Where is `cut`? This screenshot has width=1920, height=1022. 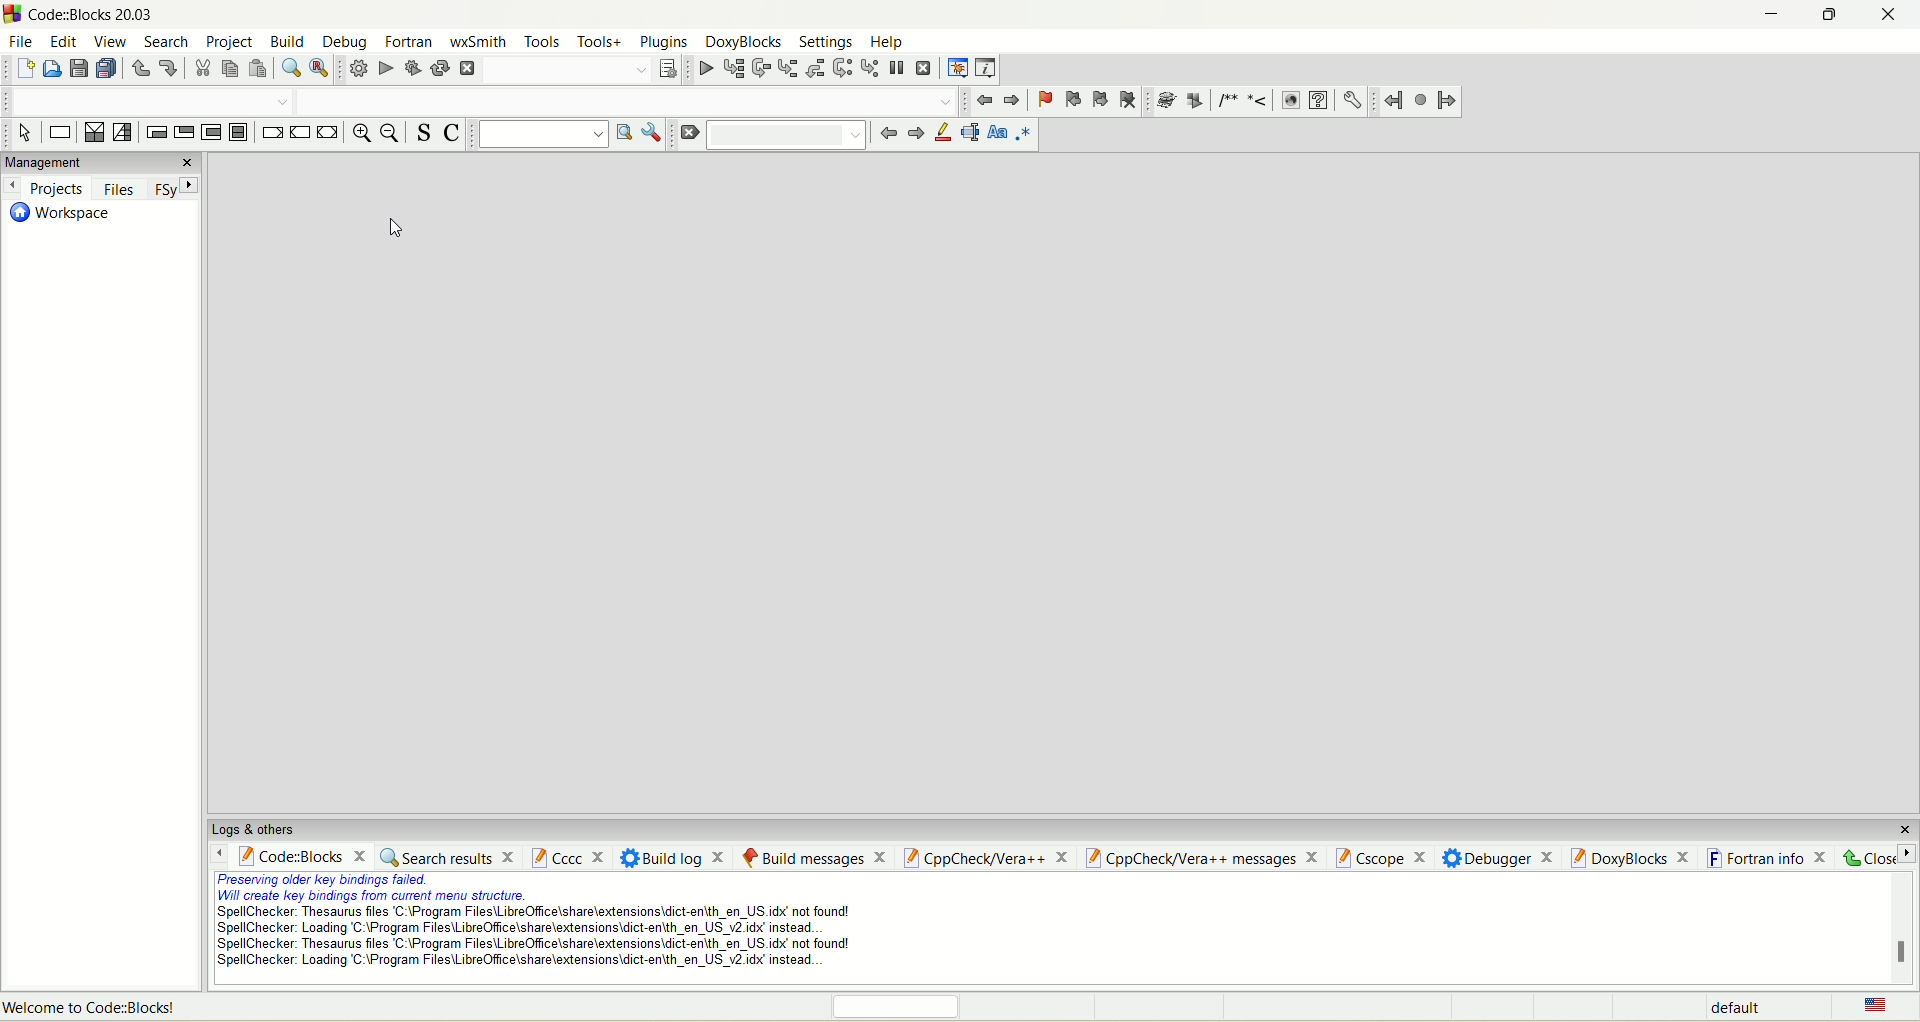
cut is located at coordinates (201, 70).